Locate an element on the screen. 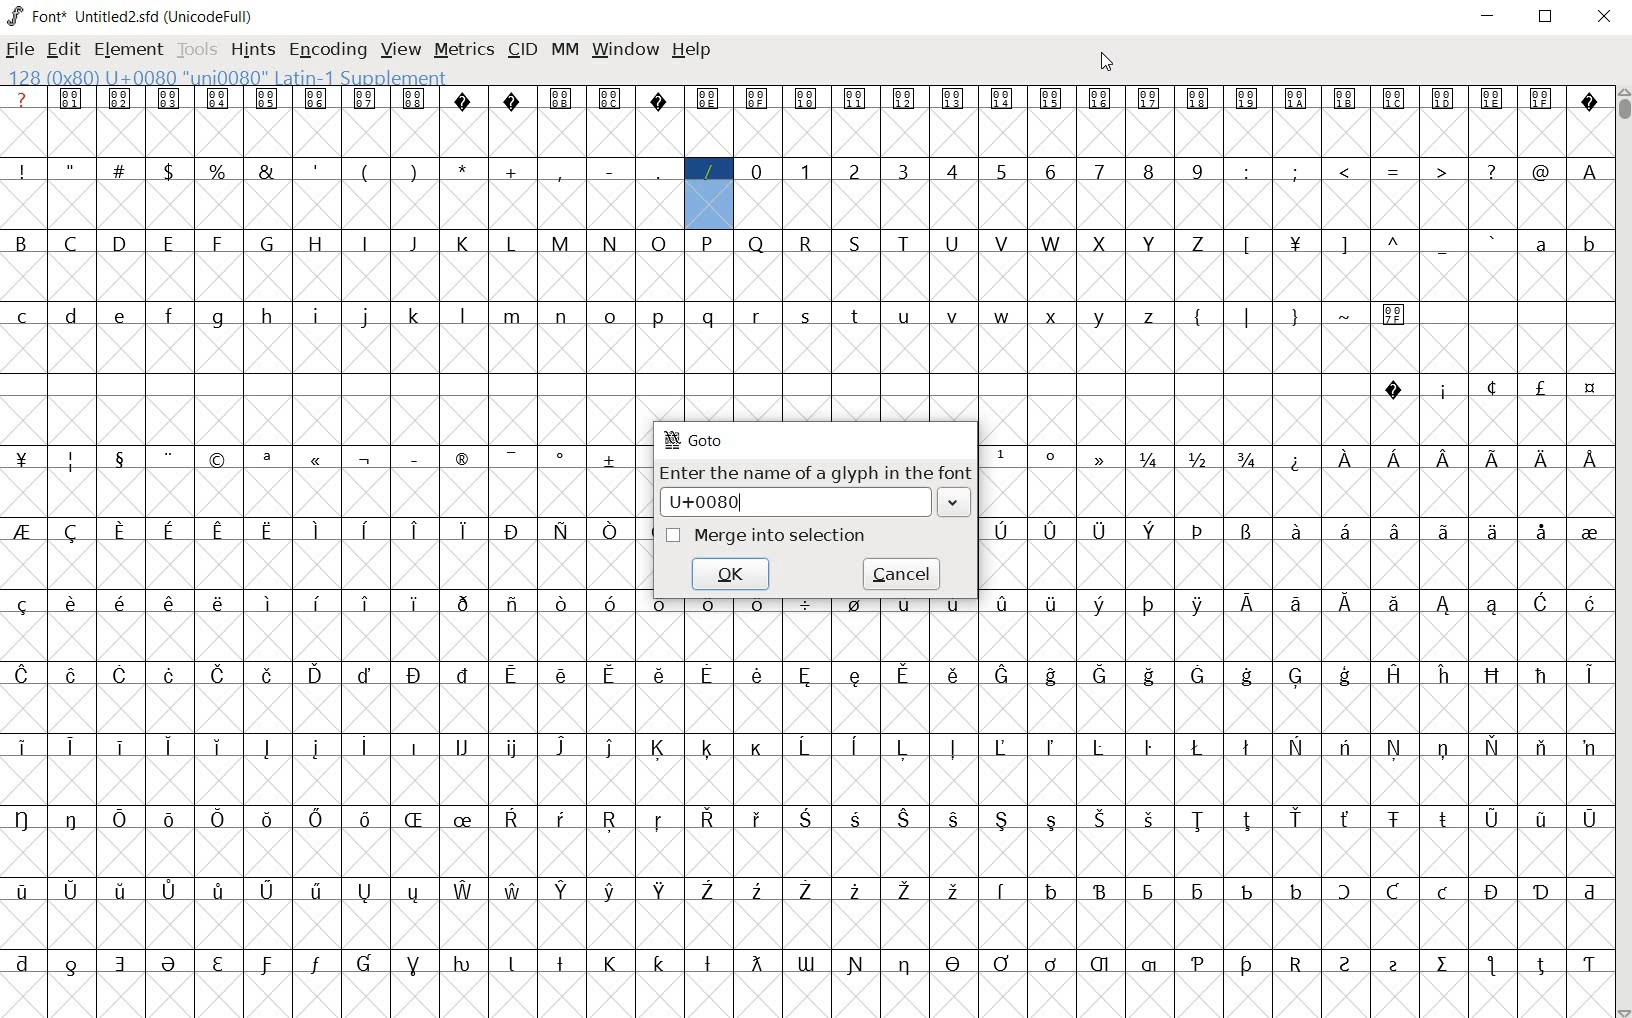  glyph is located at coordinates (121, 964).